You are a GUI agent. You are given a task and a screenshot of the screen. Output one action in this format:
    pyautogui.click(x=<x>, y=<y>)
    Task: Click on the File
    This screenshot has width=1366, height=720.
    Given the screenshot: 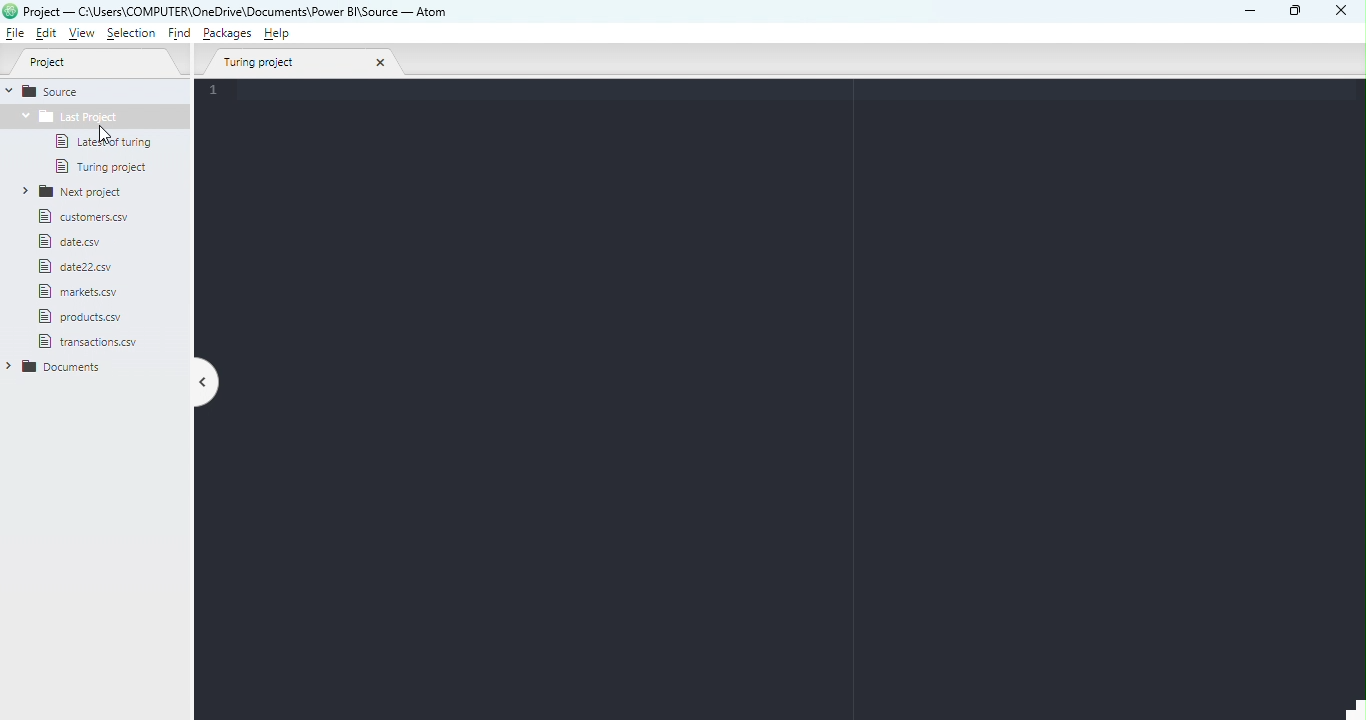 What is the action you would take?
    pyautogui.click(x=17, y=34)
    